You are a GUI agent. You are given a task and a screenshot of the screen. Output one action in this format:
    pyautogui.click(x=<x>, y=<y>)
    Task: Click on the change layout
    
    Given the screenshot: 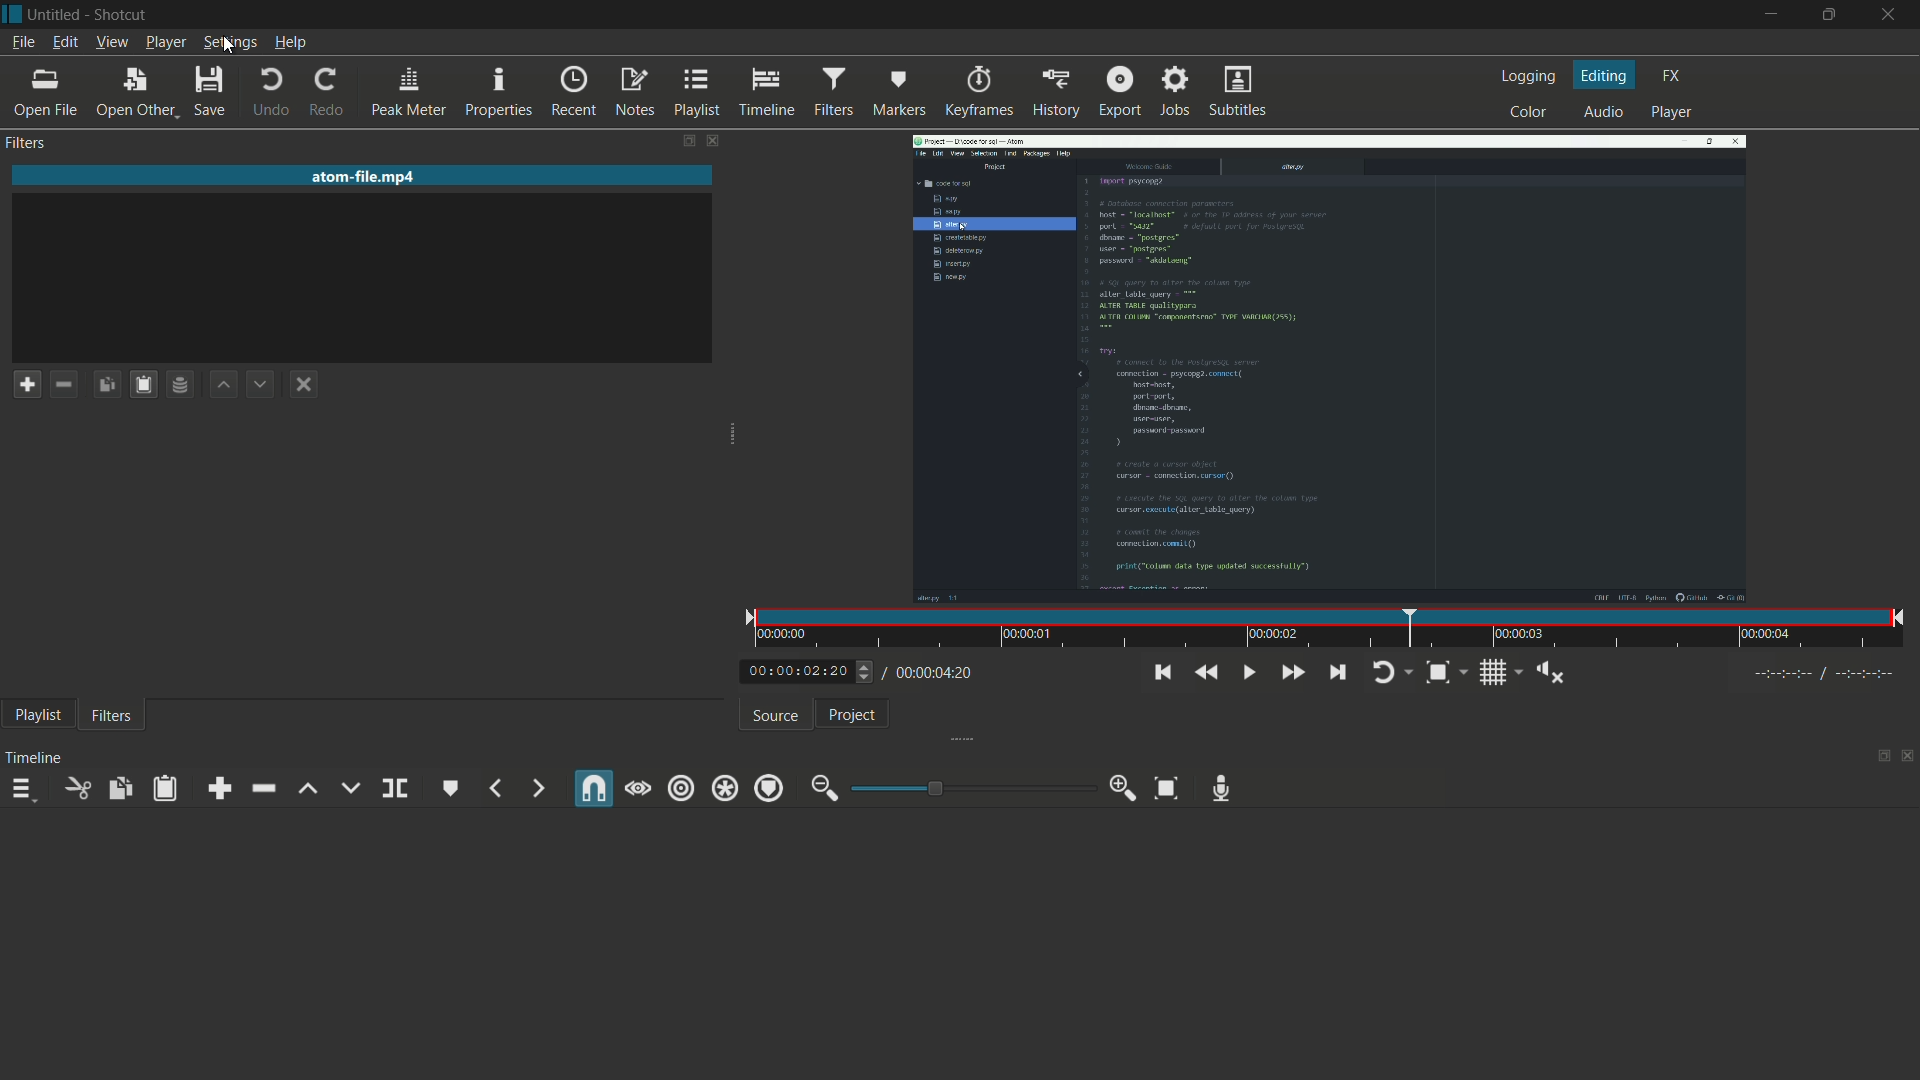 What is the action you would take?
    pyautogui.click(x=684, y=142)
    